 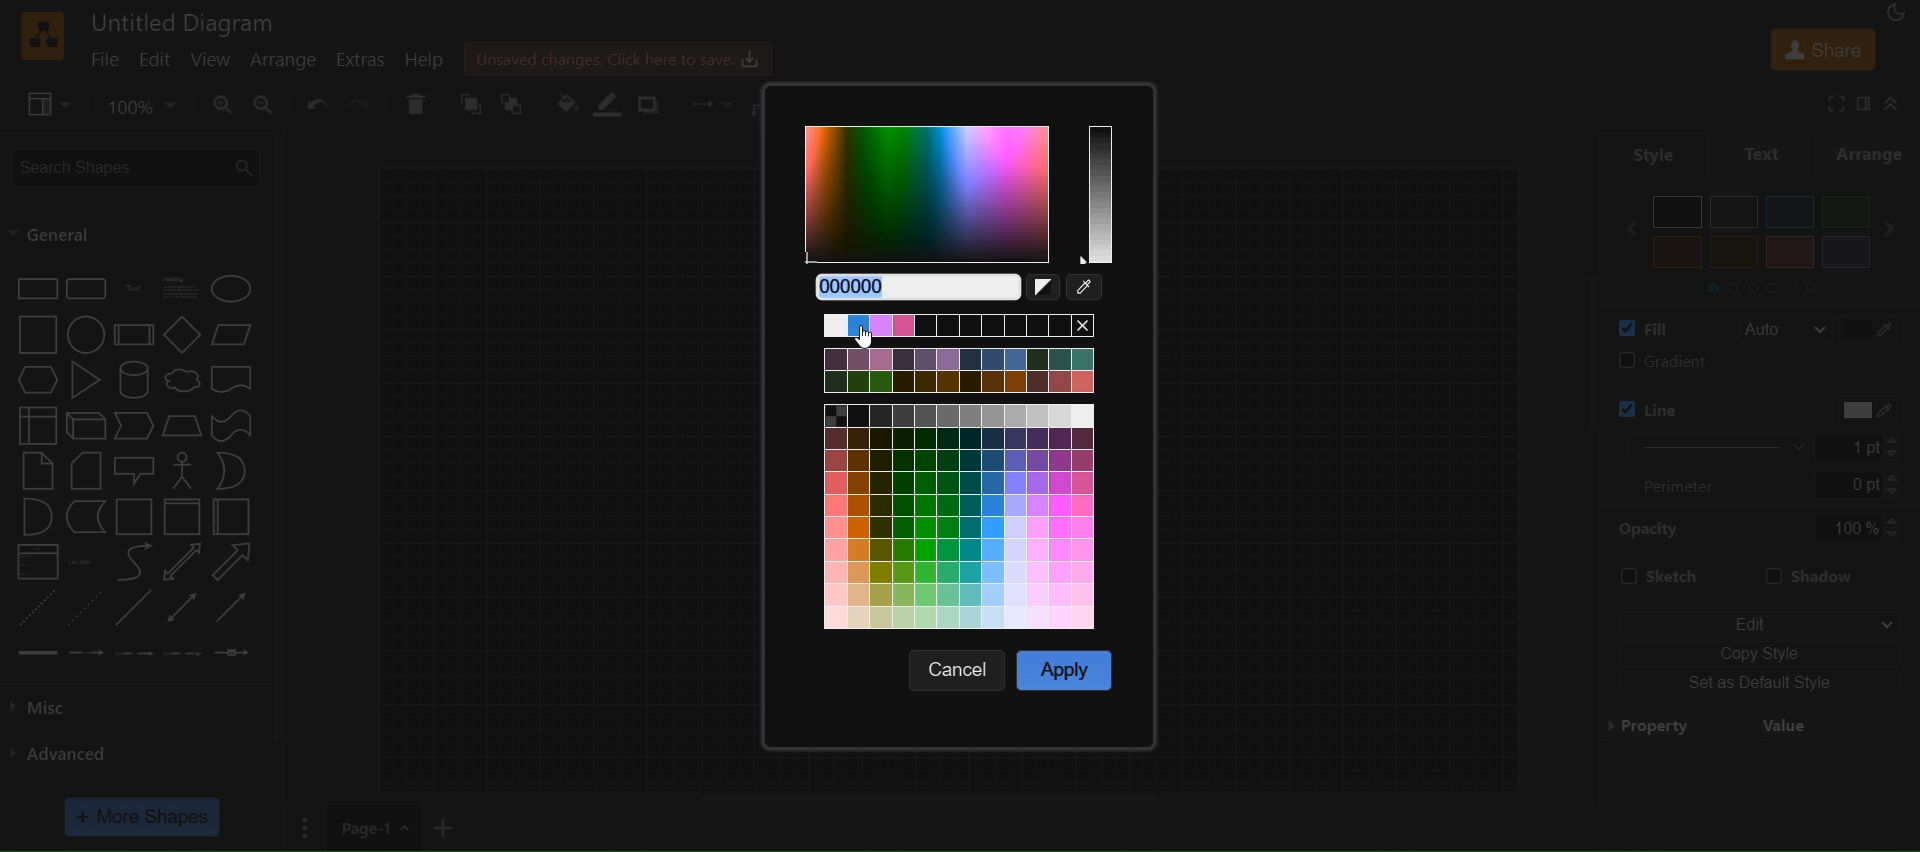 I want to click on color , so click(x=960, y=197).